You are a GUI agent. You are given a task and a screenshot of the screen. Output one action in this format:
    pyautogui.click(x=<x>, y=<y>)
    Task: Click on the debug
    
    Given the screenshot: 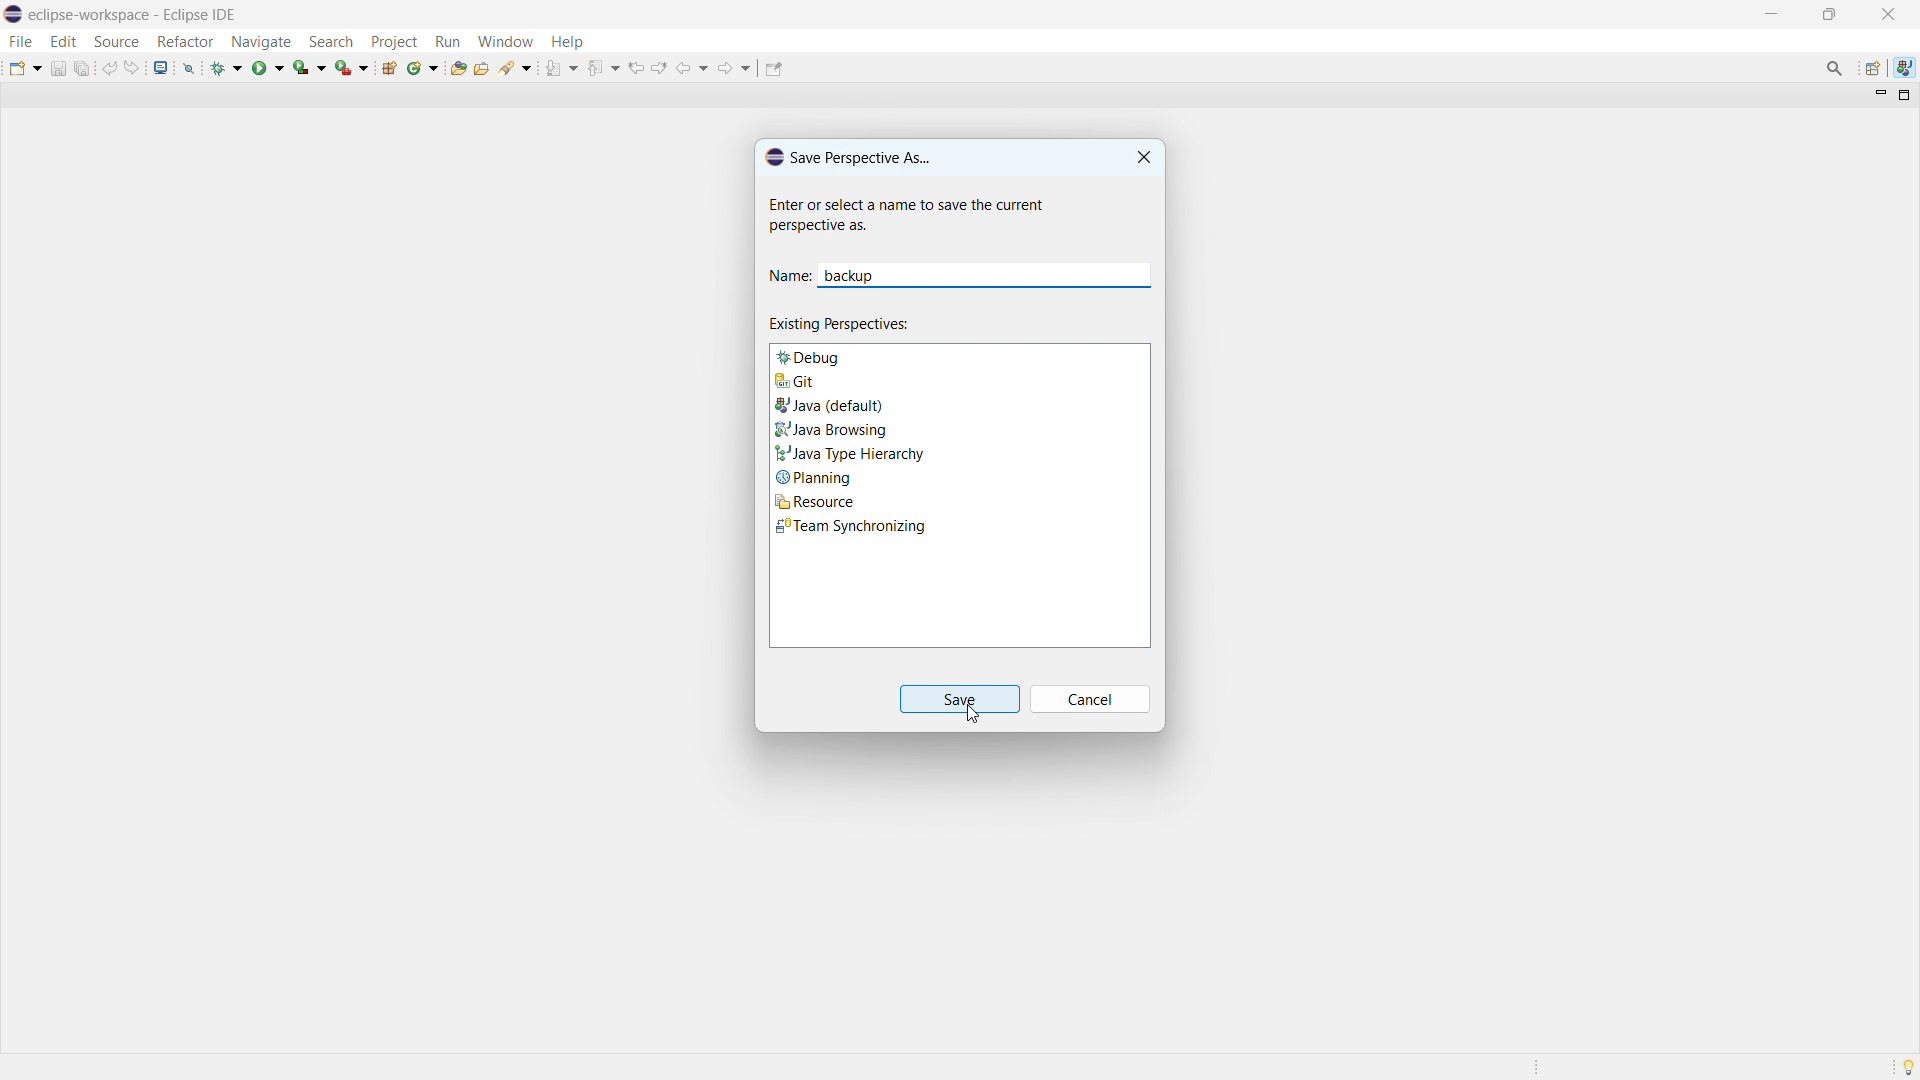 What is the action you would take?
    pyautogui.click(x=228, y=67)
    